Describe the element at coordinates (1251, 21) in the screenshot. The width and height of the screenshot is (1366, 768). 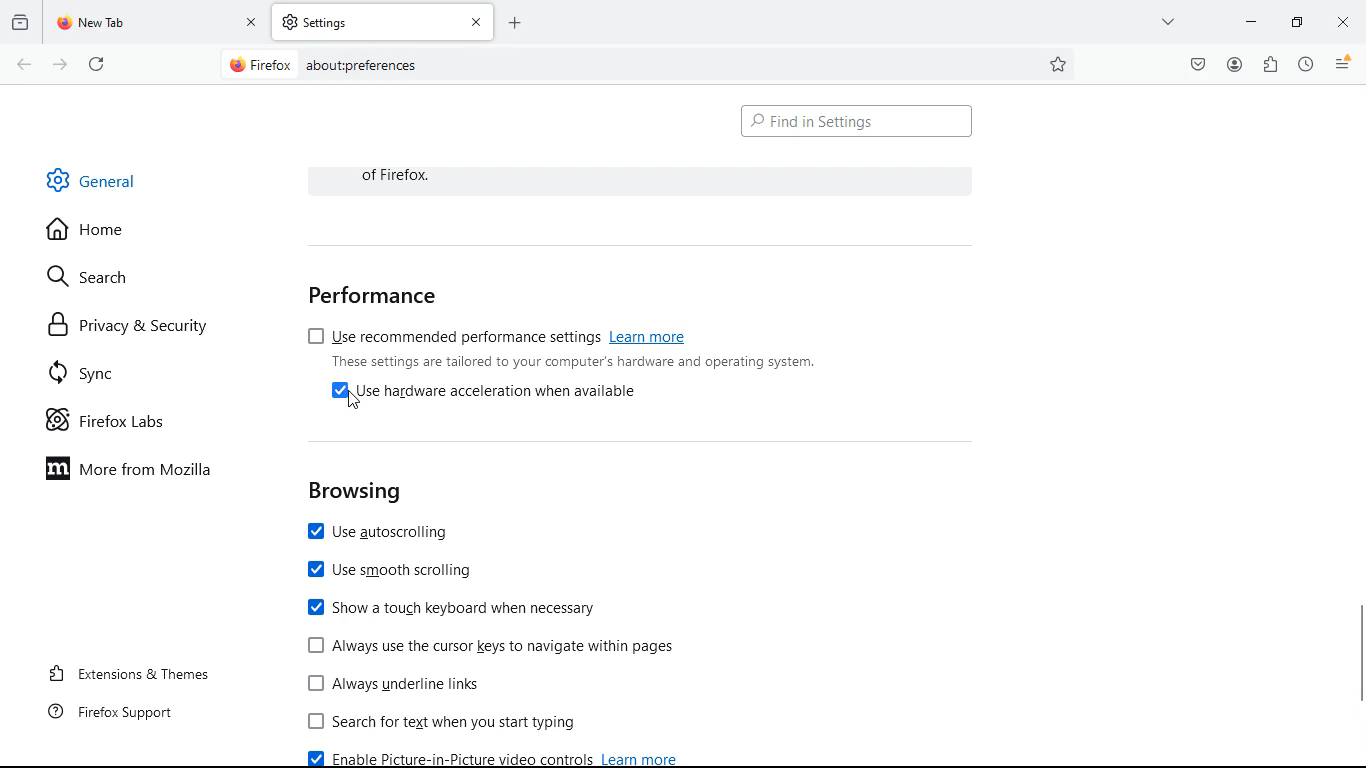
I see `minimize` at that location.